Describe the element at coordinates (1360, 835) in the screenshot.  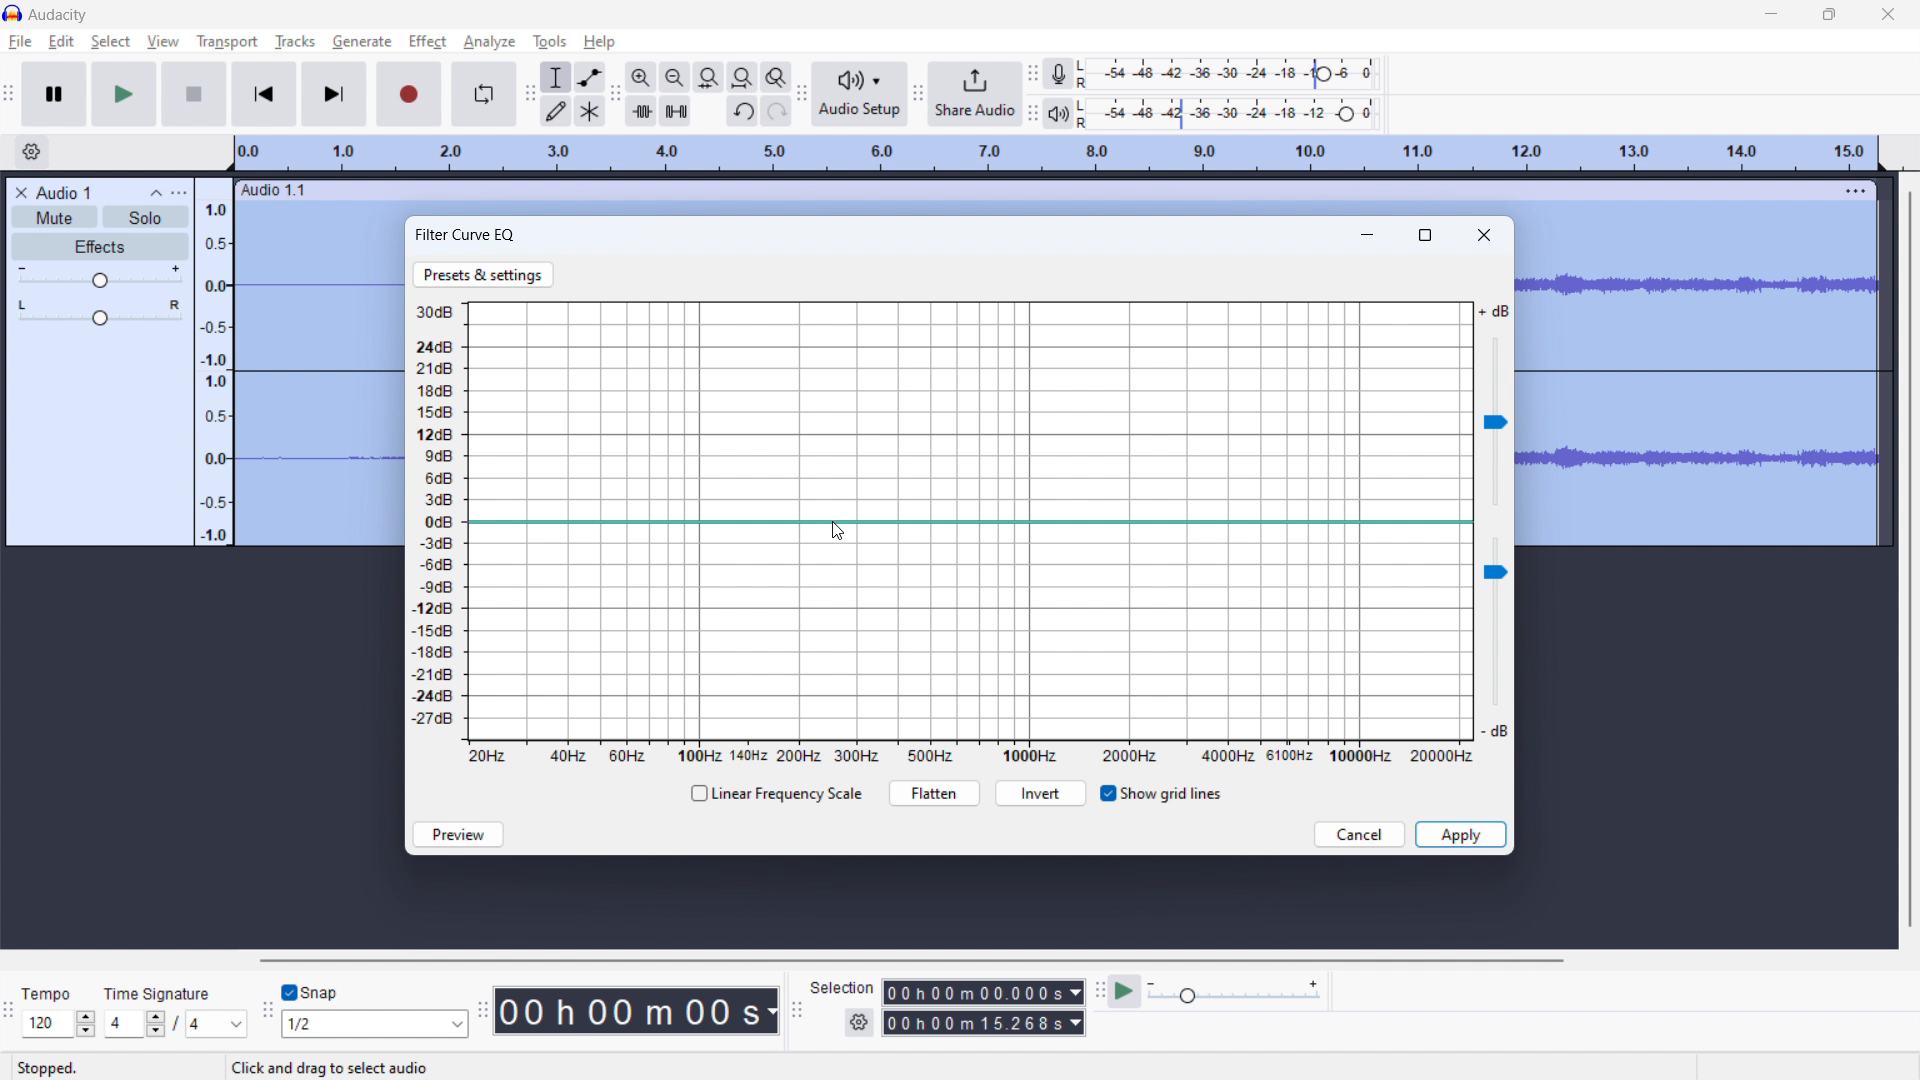
I see `cancel` at that location.